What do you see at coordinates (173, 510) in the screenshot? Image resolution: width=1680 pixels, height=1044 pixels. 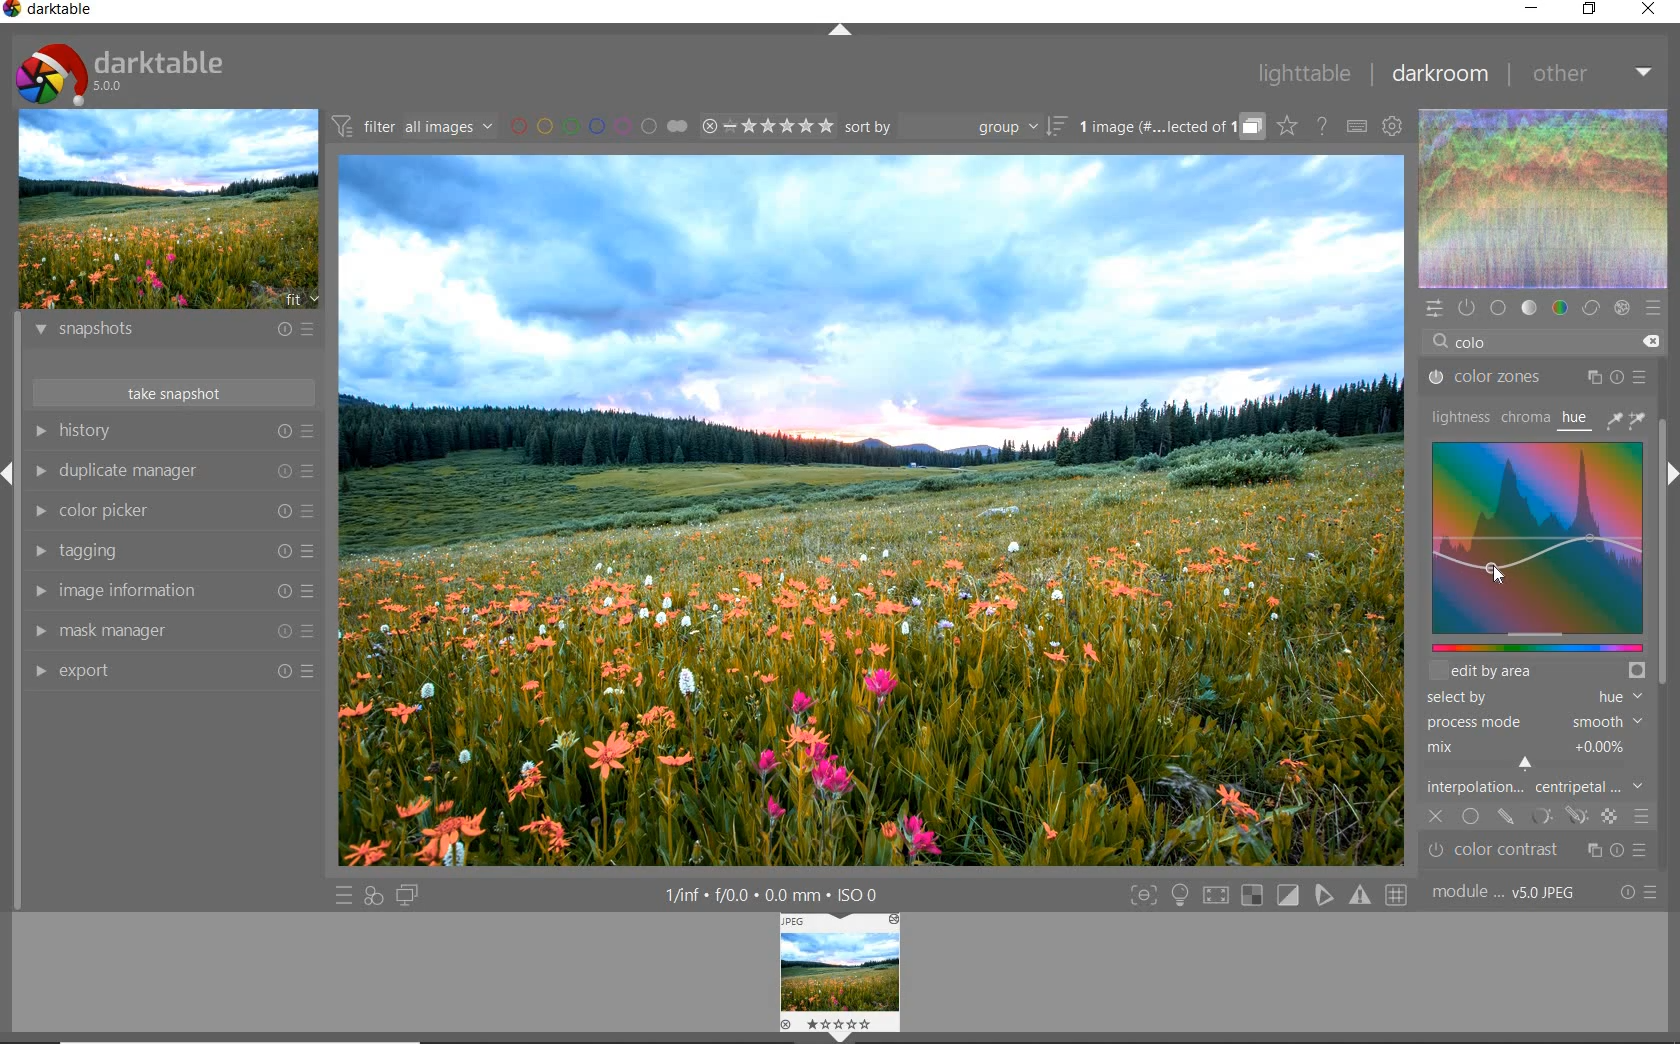 I see `color picker` at bounding box center [173, 510].